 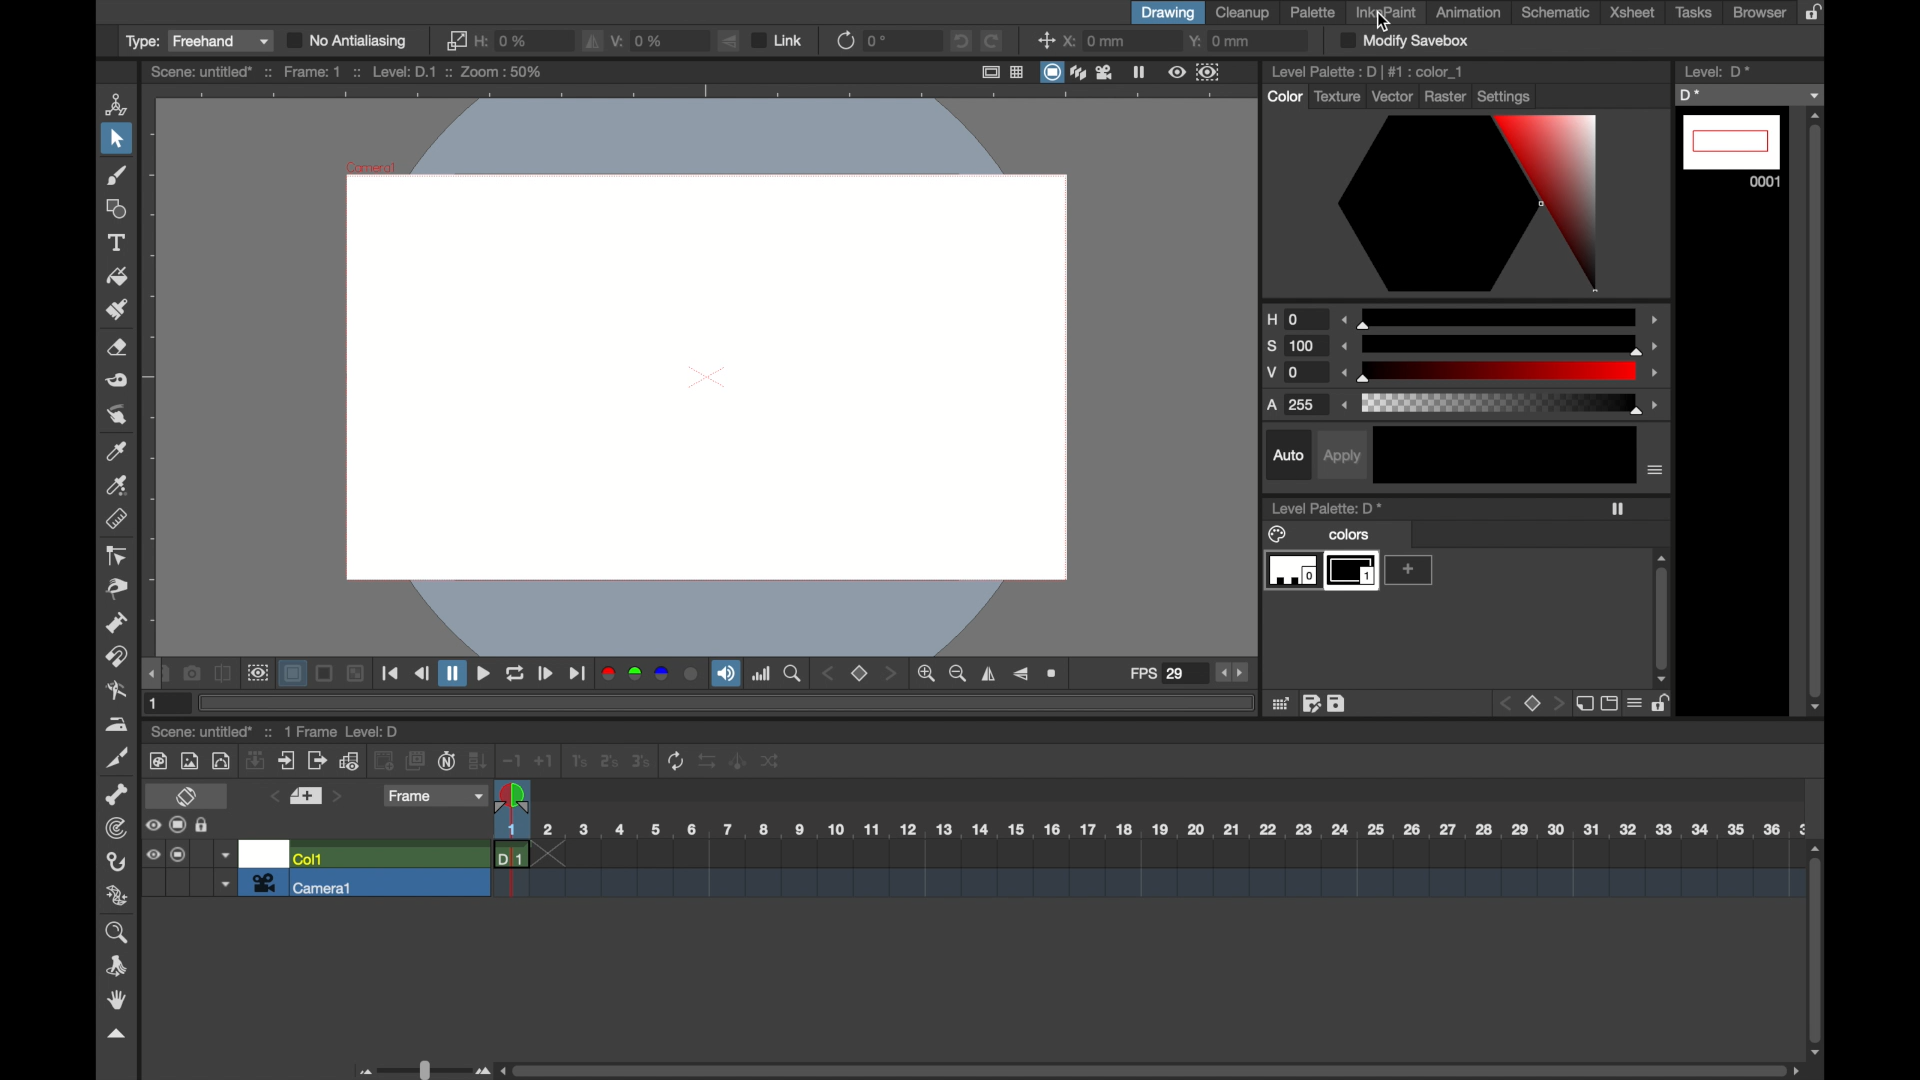 I want to click on paint brush tool, so click(x=116, y=310).